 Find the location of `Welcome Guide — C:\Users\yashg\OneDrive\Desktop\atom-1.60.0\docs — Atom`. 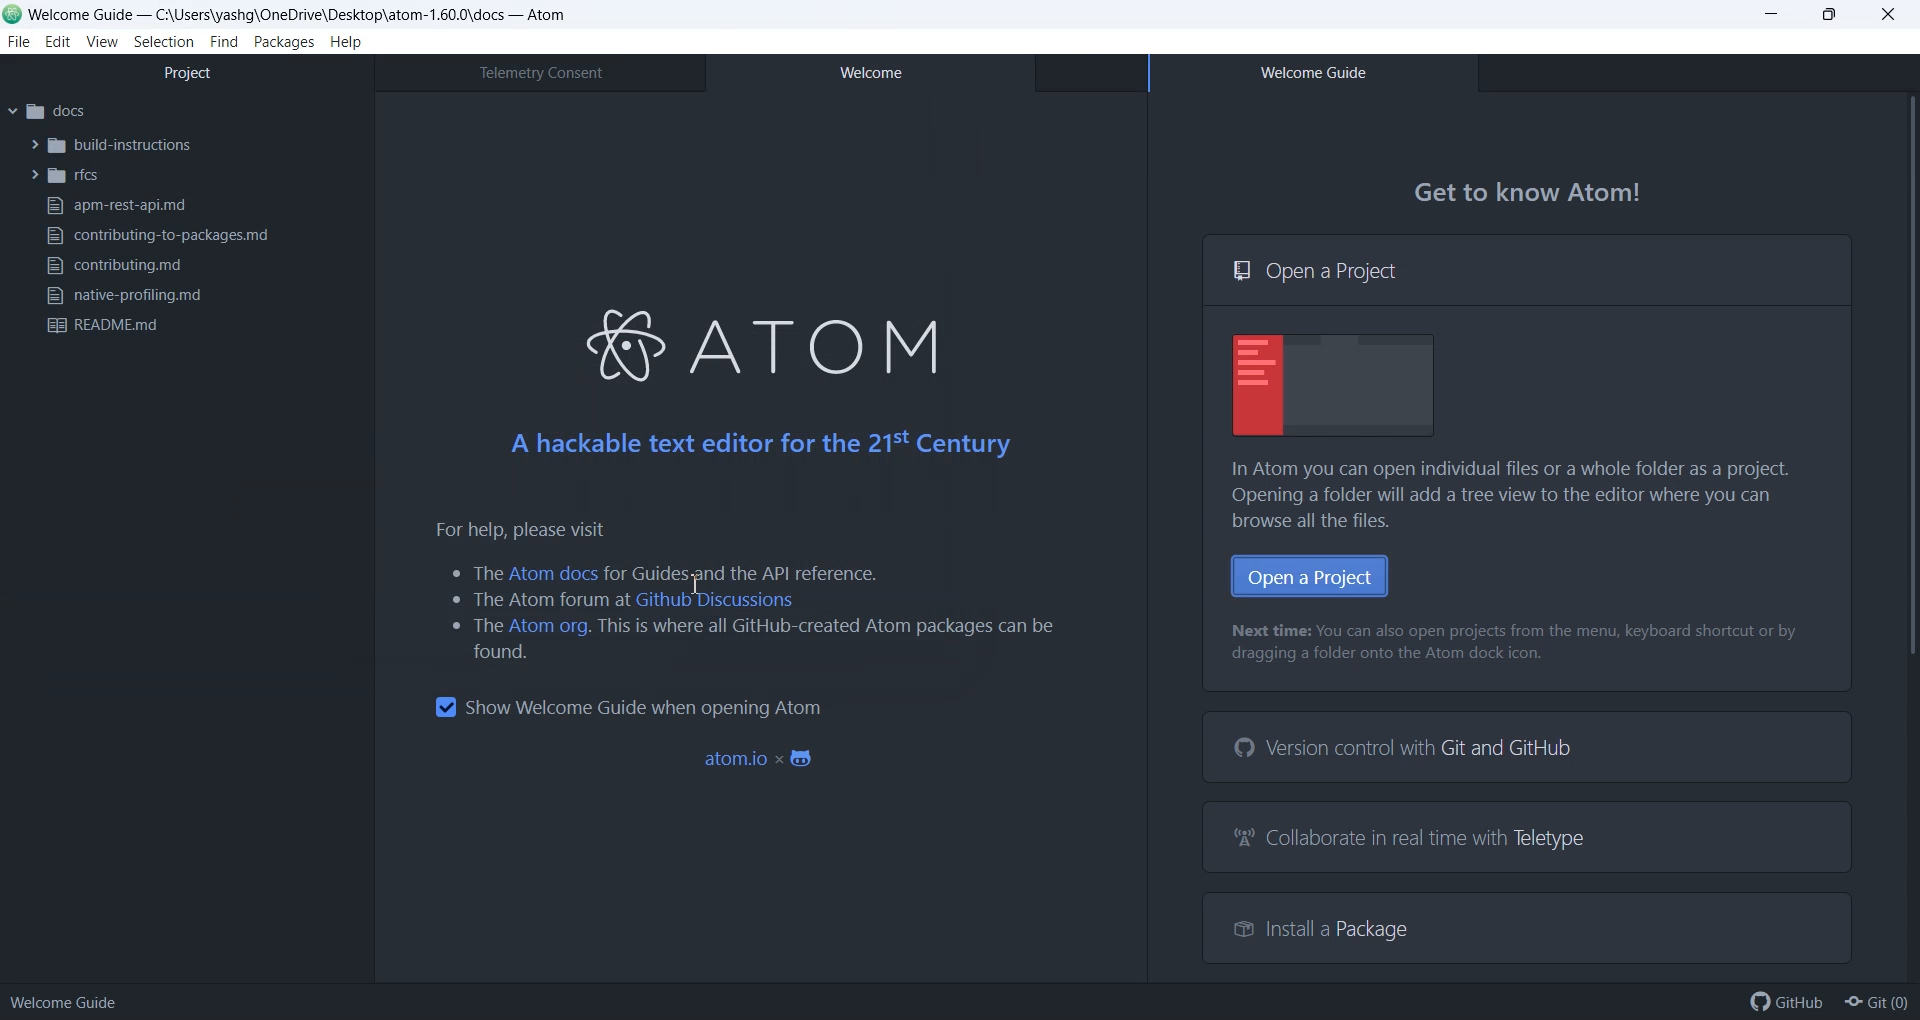

Welcome Guide — C:\Users\yashg\OneDrive\Desktop\atom-1.60.0\docs — Atom is located at coordinates (290, 13).